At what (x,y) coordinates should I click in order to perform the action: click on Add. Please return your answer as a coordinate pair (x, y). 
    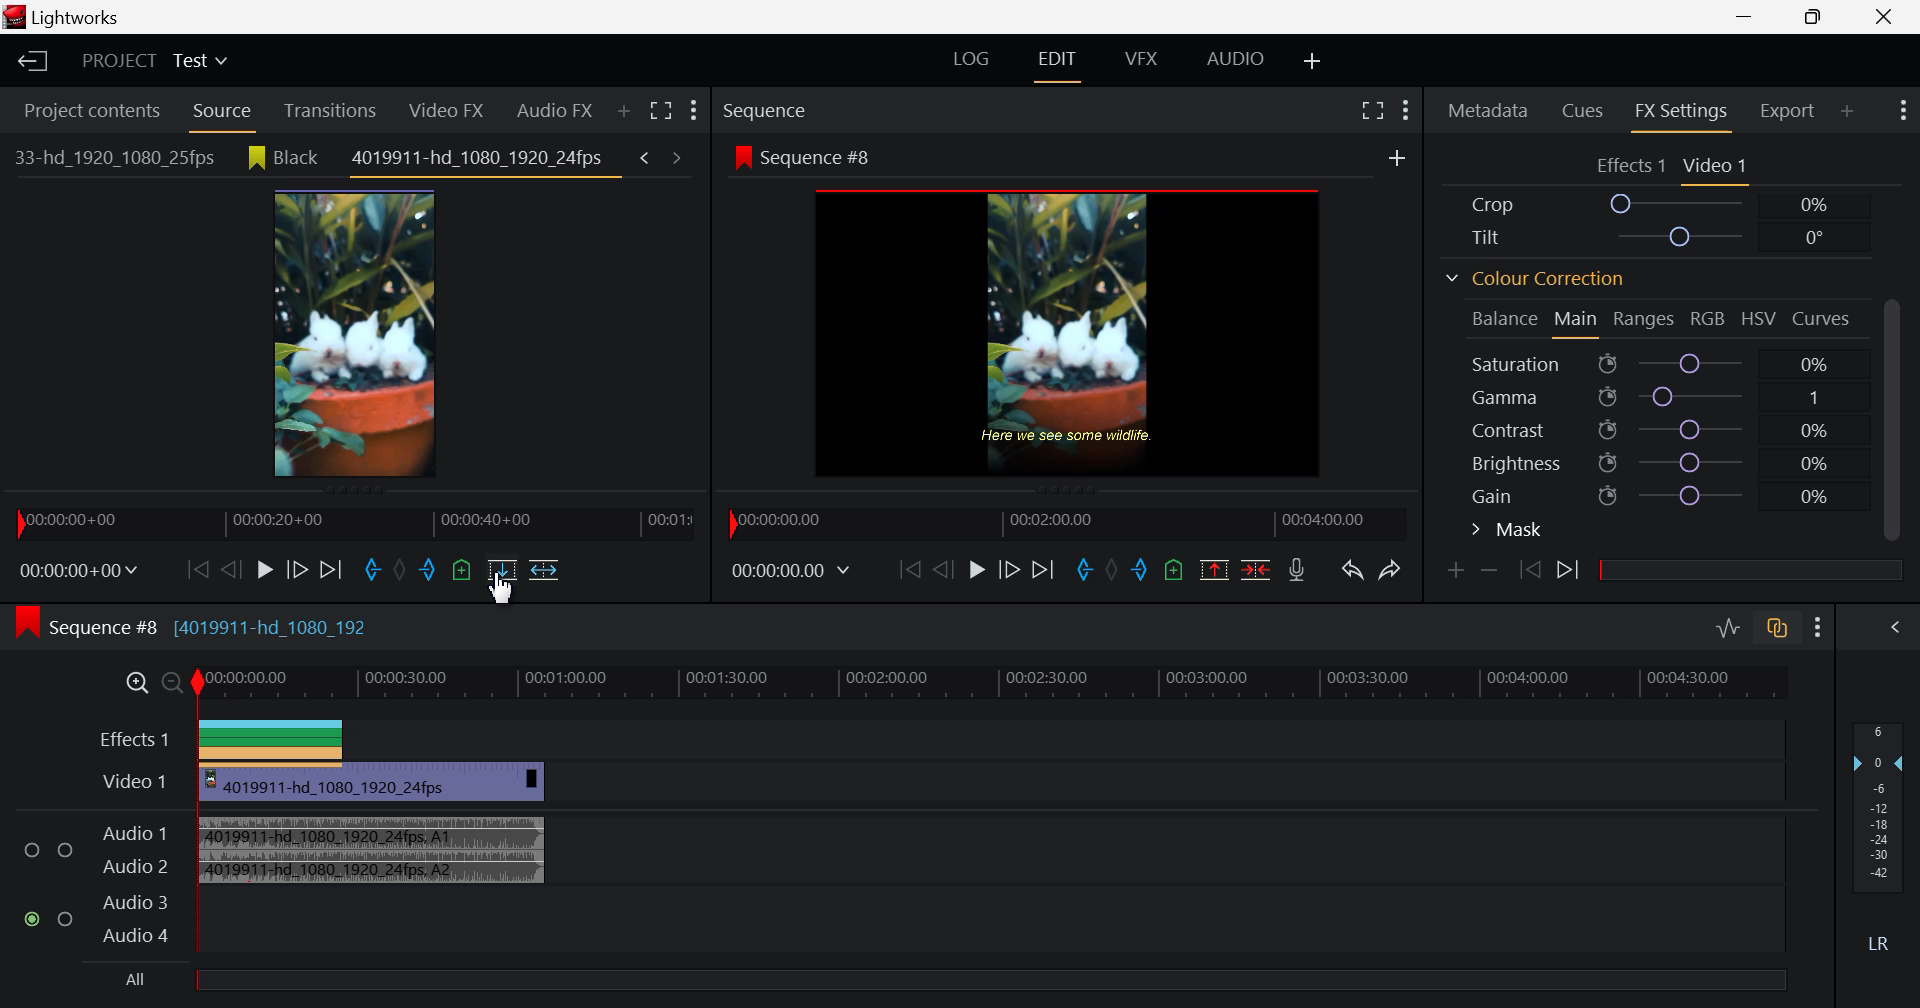
    Looking at the image, I should click on (1397, 159).